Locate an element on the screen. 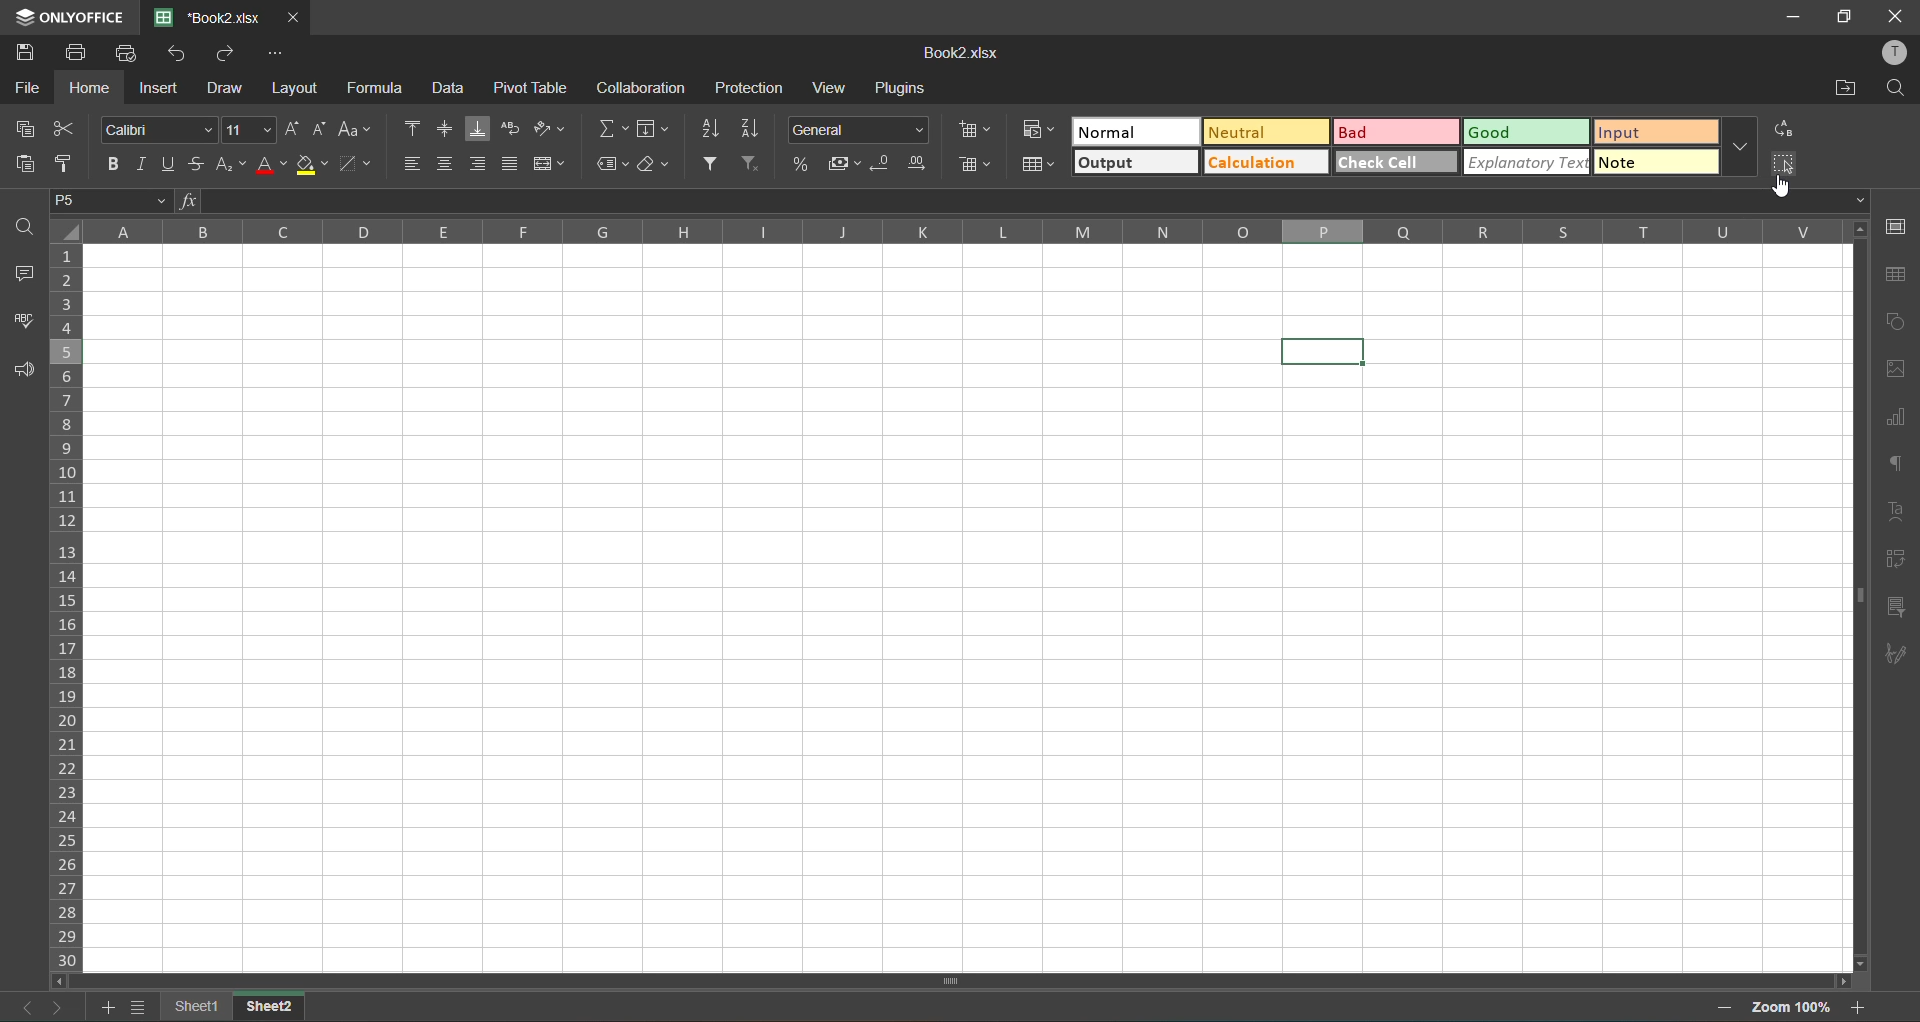 This screenshot has height=1022, width=1920. column names is located at coordinates (959, 231).